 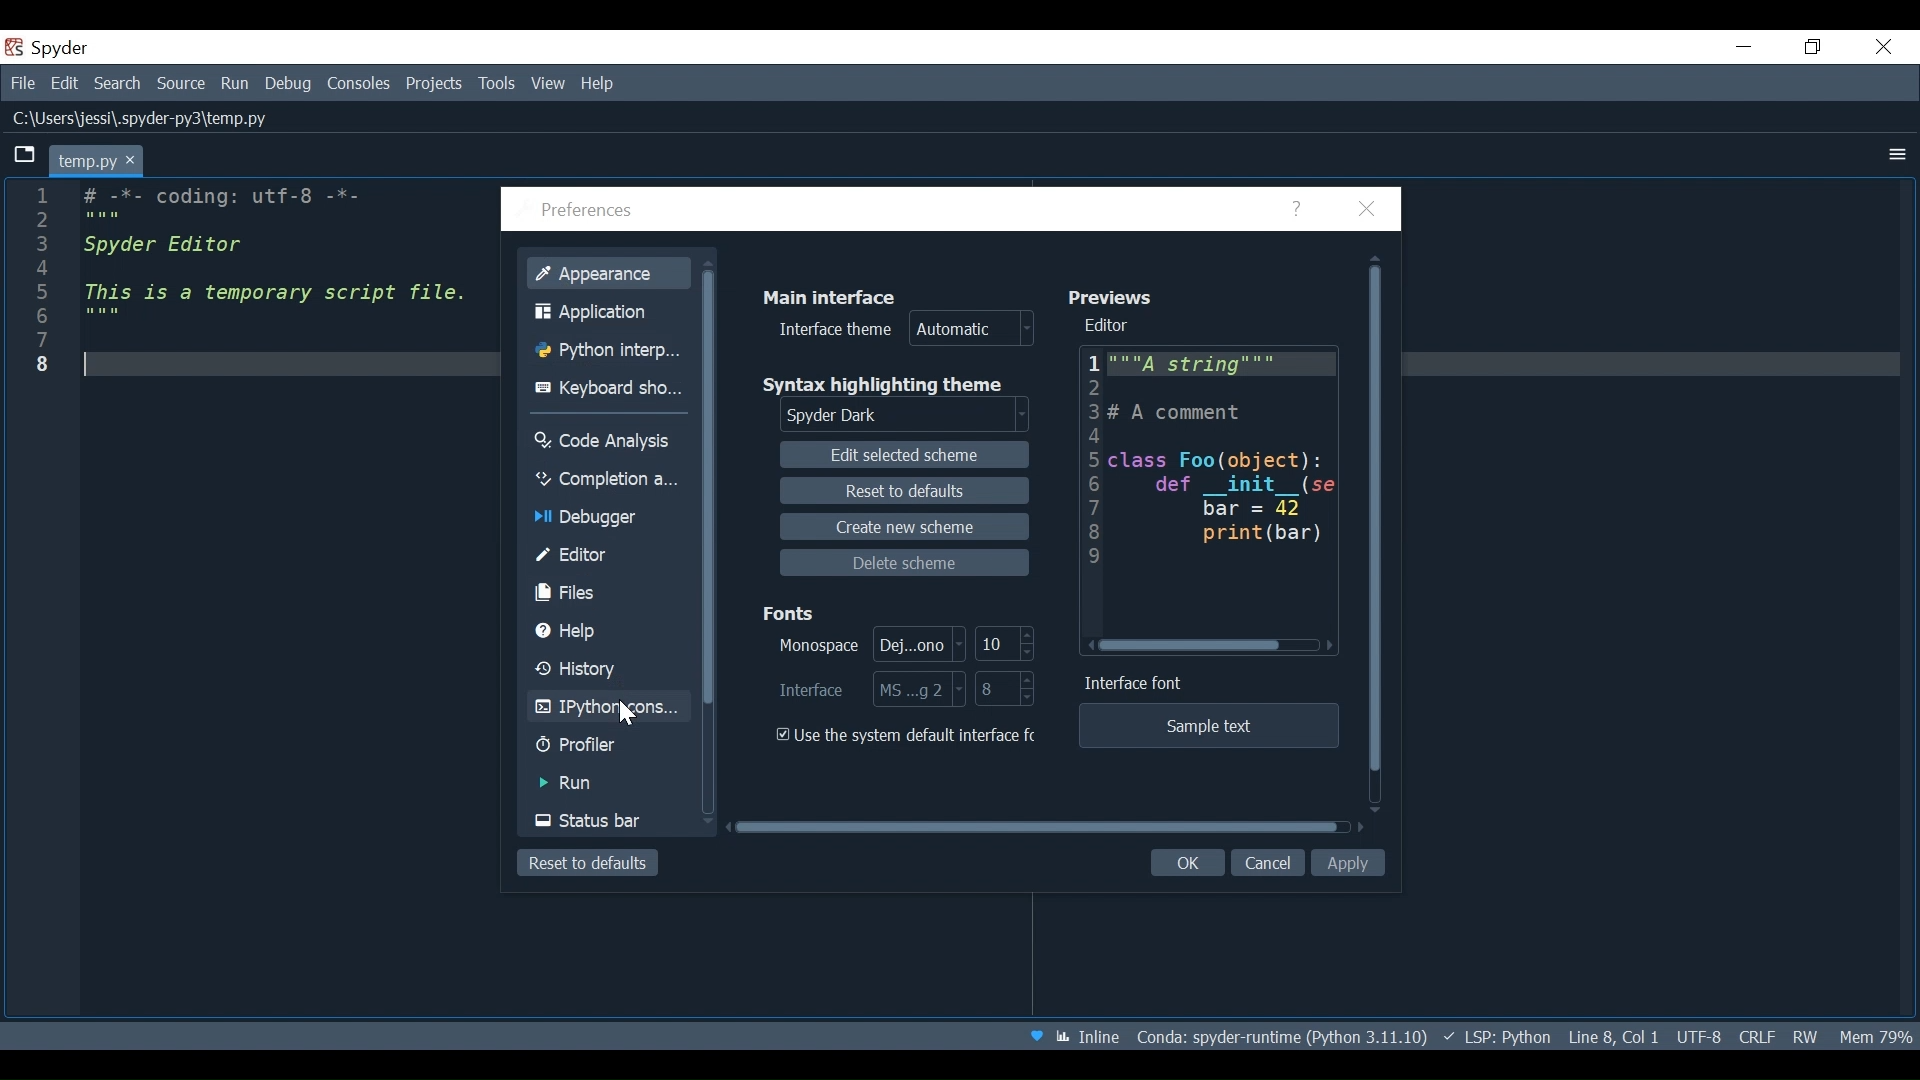 I want to click on File EQL Status, so click(x=1758, y=1037).